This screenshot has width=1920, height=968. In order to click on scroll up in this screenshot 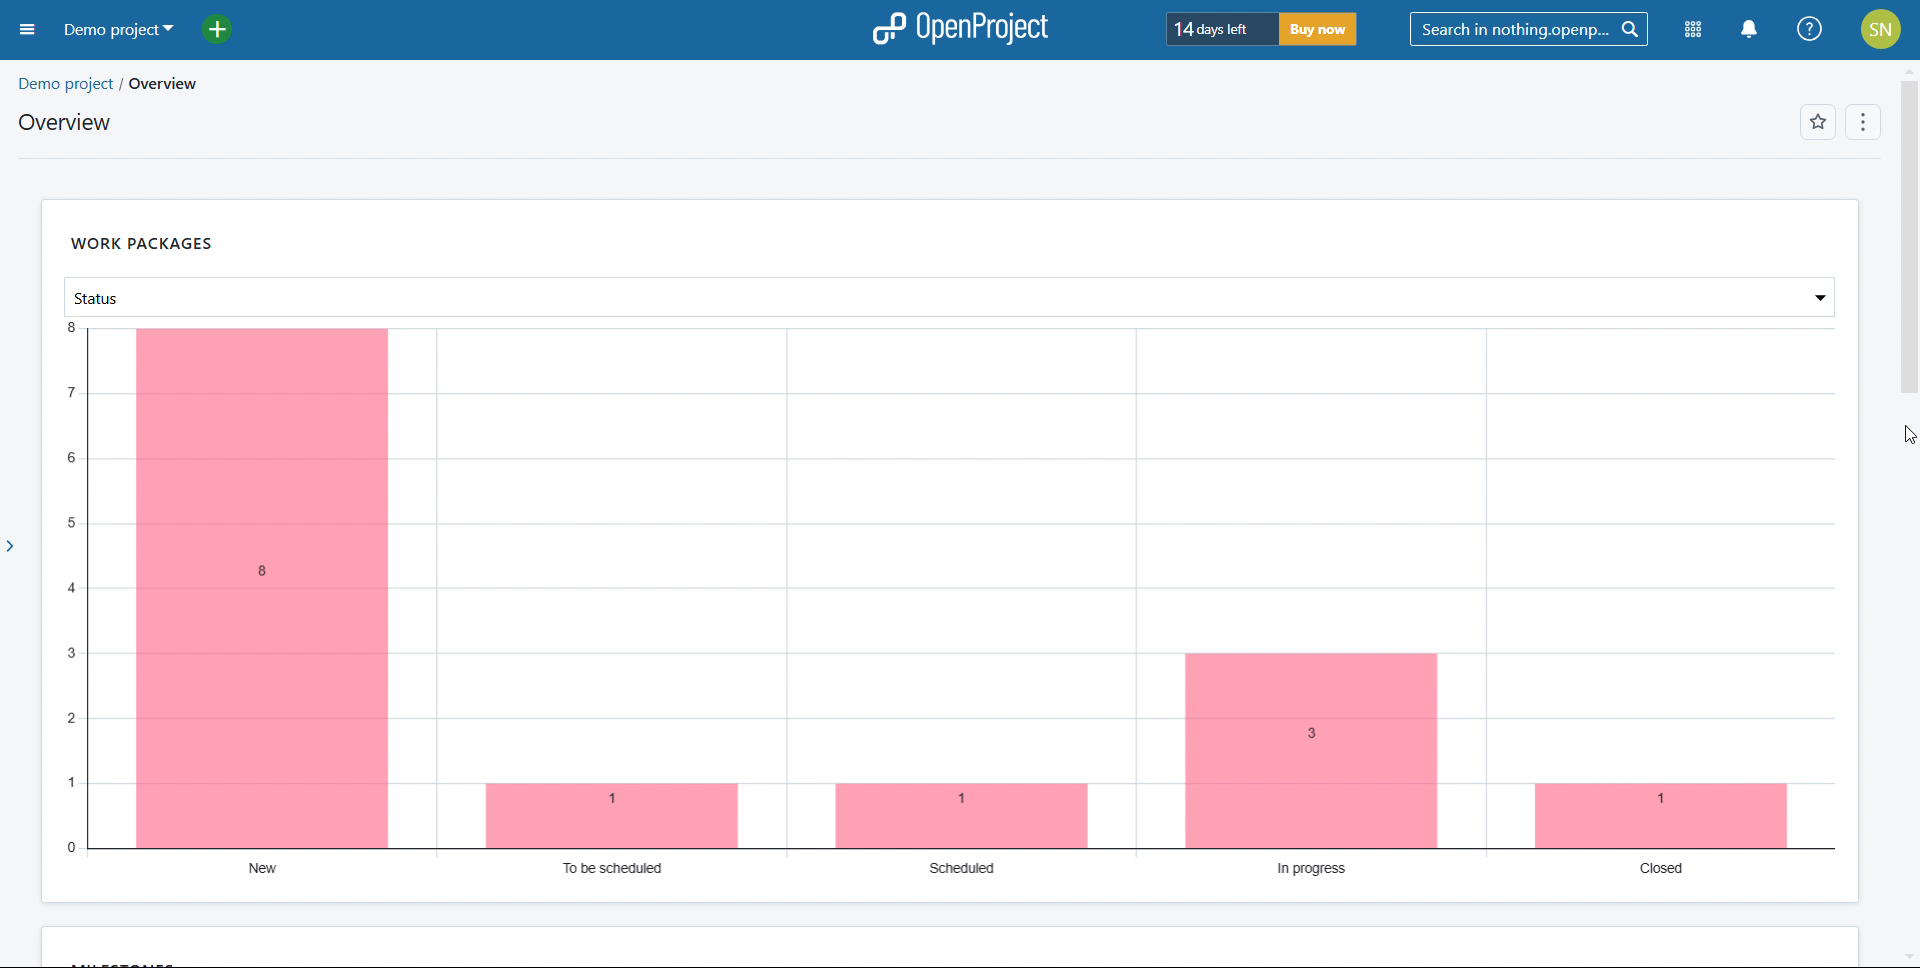, I will do `click(1908, 68)`.